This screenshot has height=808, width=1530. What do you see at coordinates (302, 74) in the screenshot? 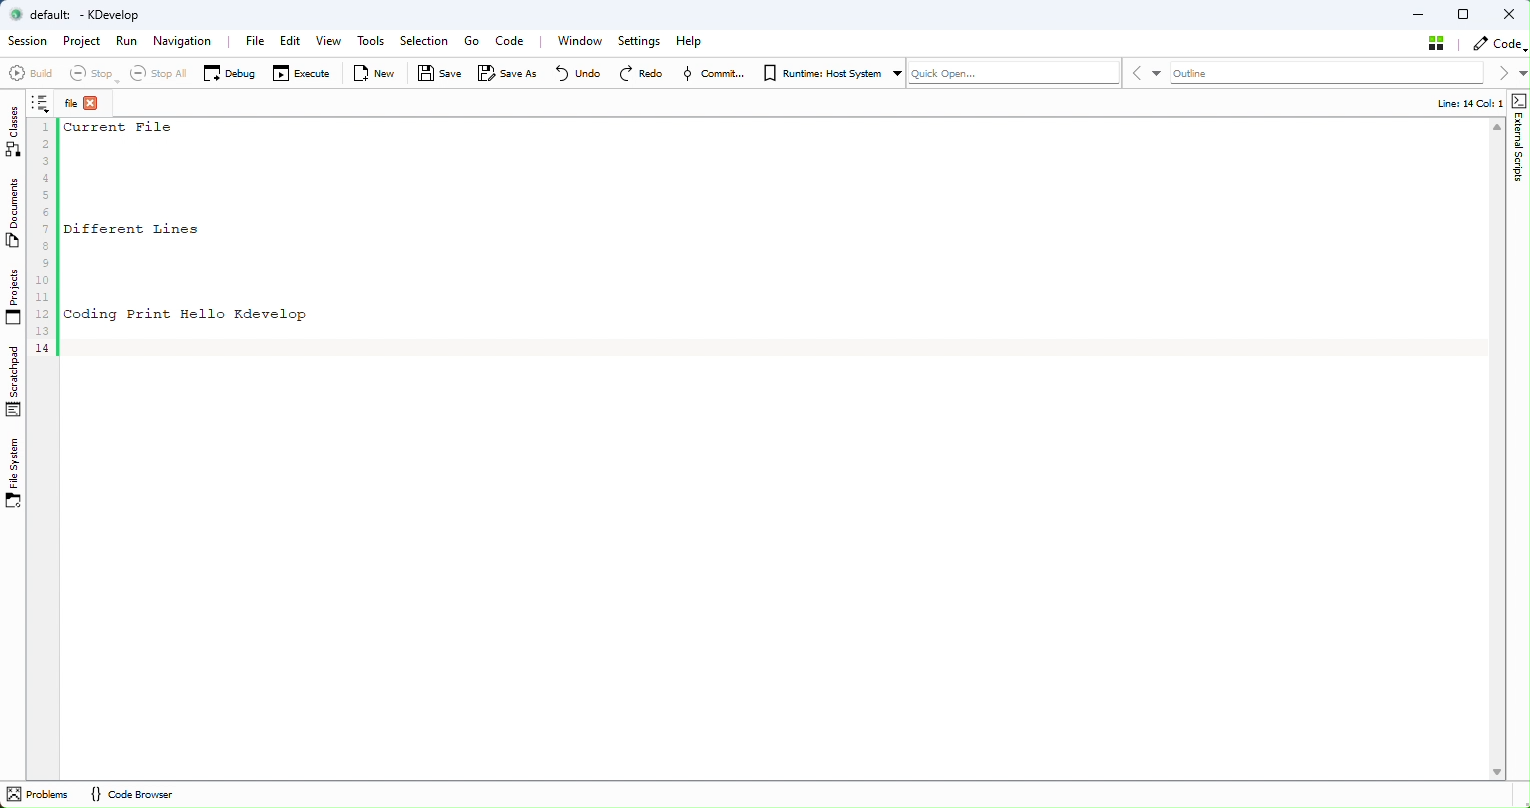
I see `Execute` at bounding box center [302, 74].